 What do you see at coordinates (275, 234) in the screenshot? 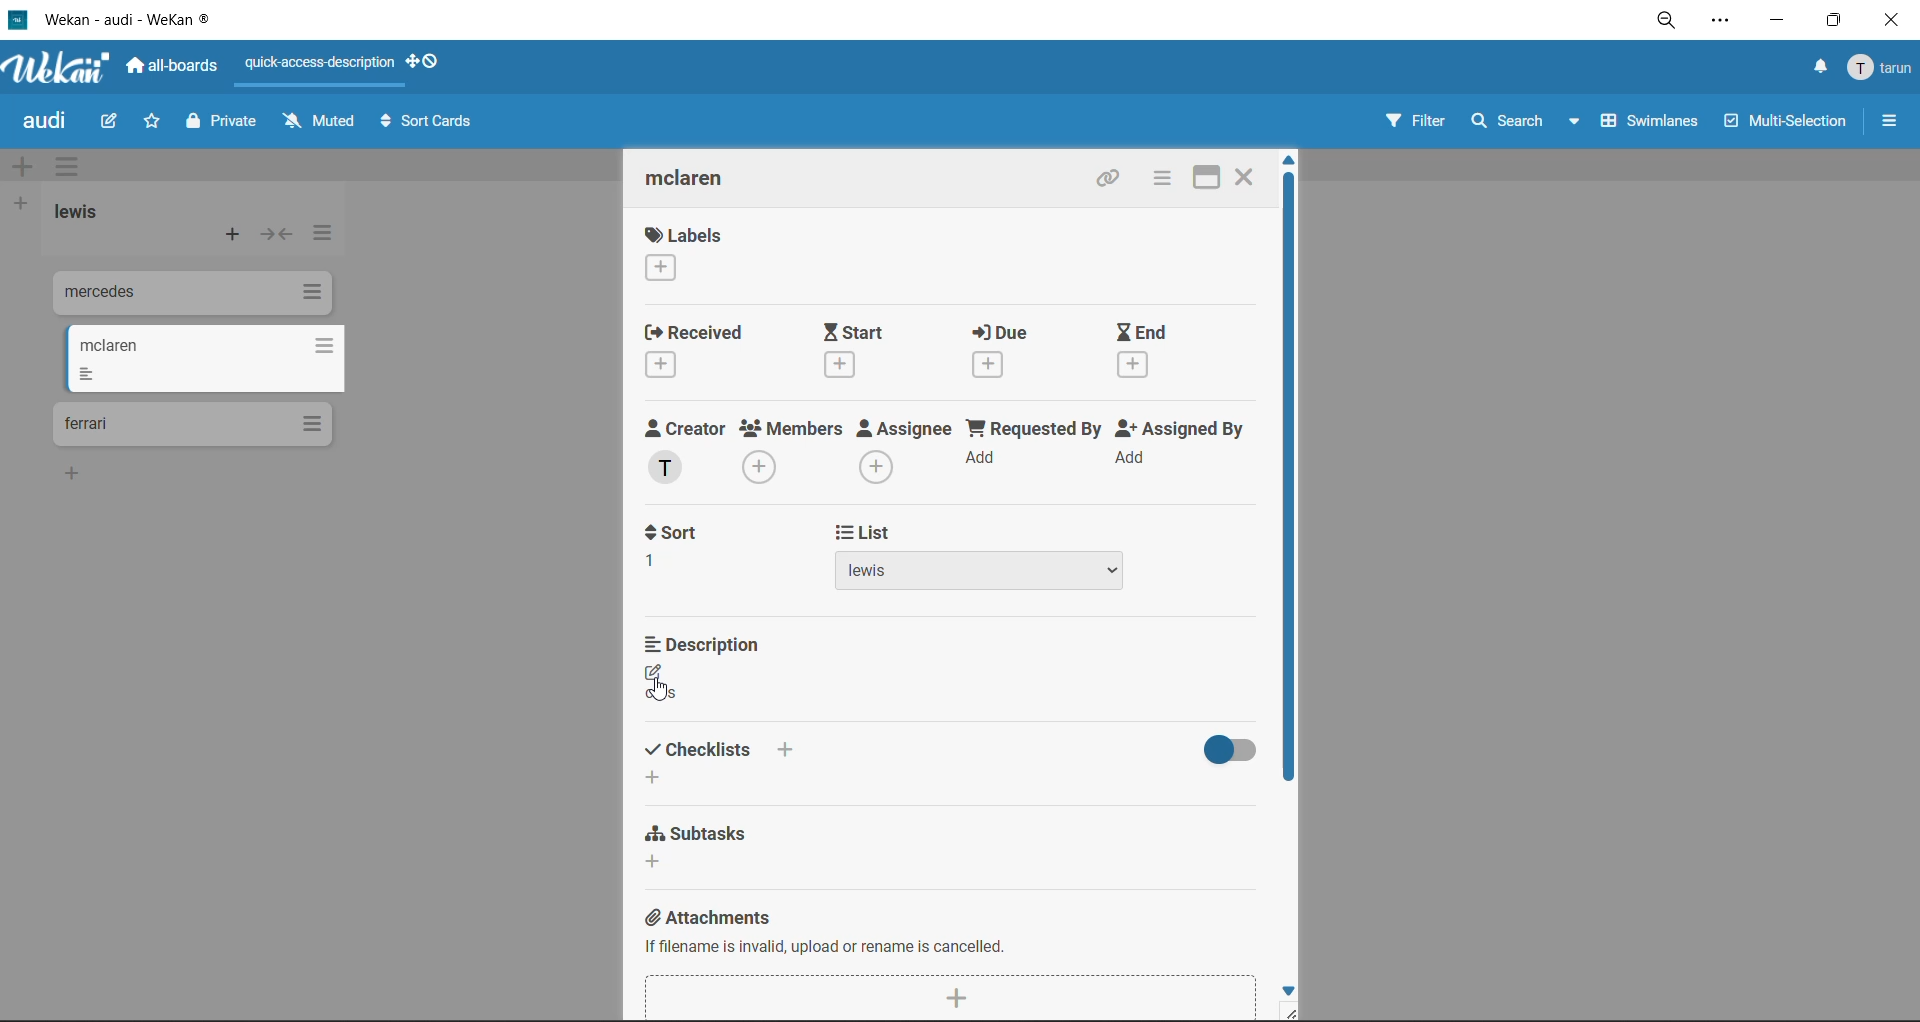
I see `collapse` at bounding box center [275, 234].